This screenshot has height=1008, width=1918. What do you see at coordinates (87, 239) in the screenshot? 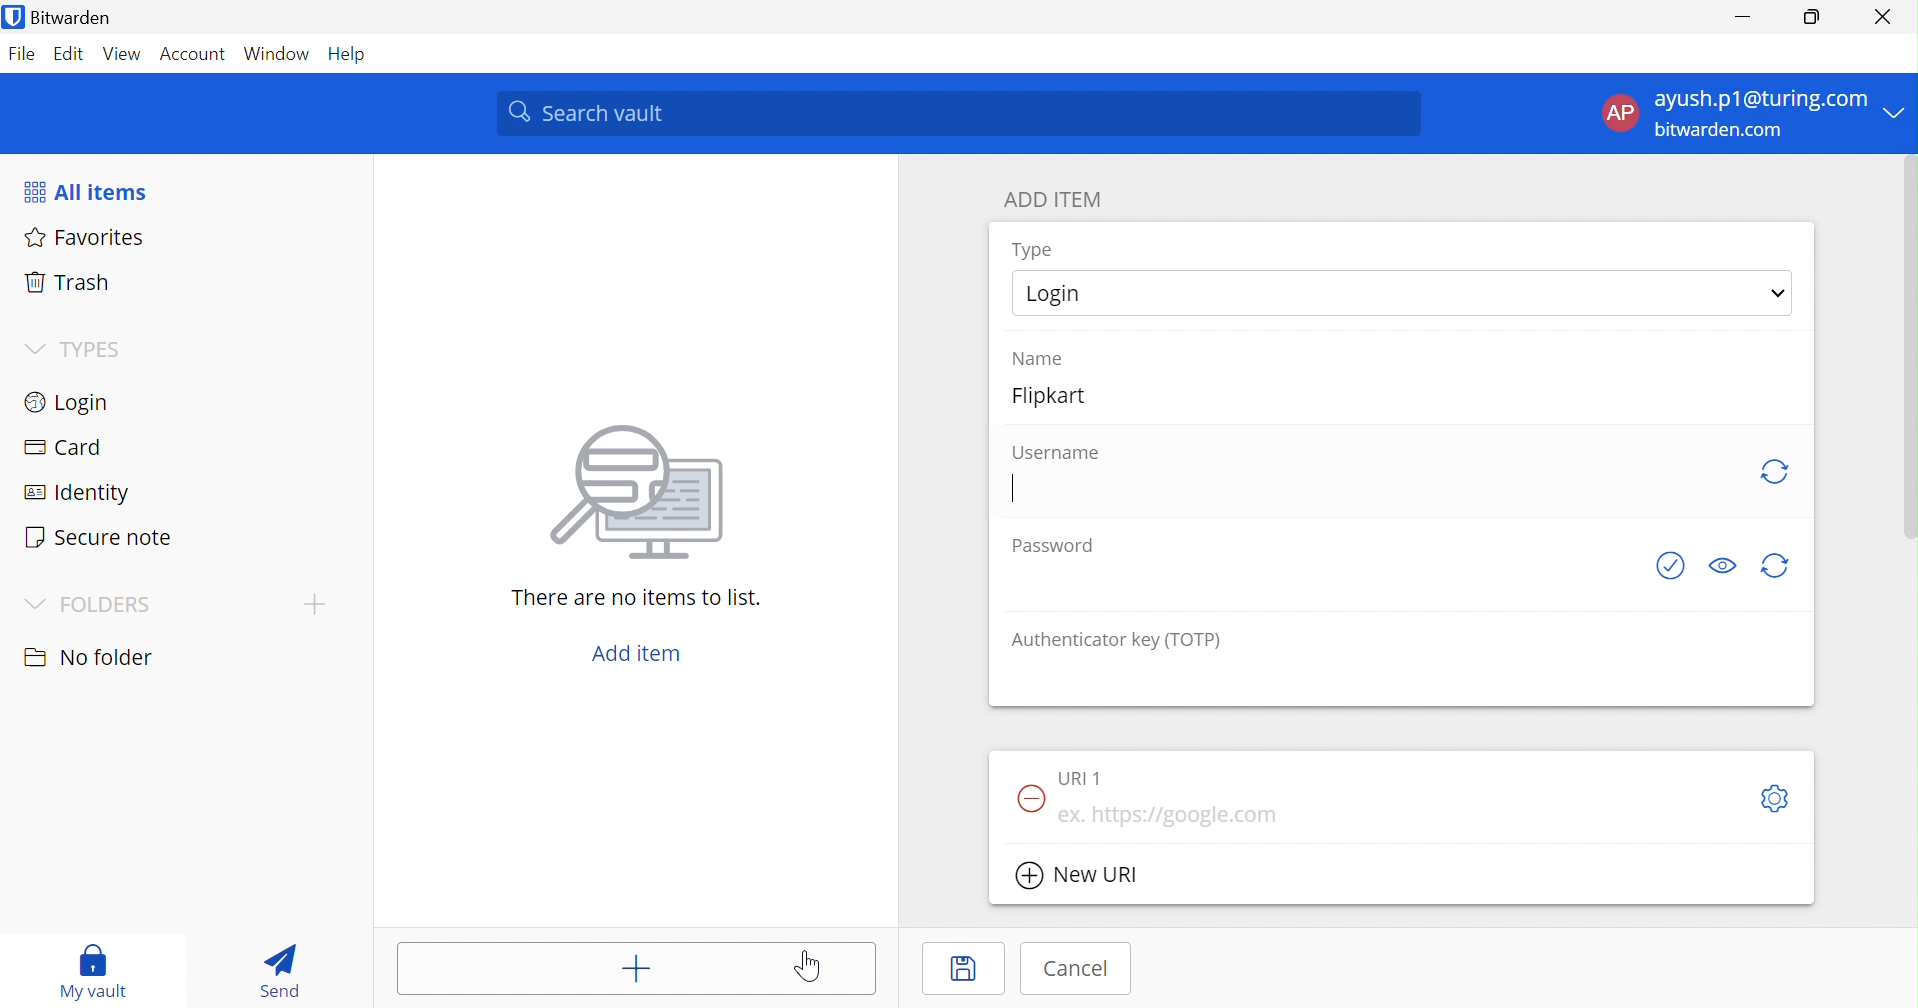
I see `Favorites` at bounding box center [87, 239].